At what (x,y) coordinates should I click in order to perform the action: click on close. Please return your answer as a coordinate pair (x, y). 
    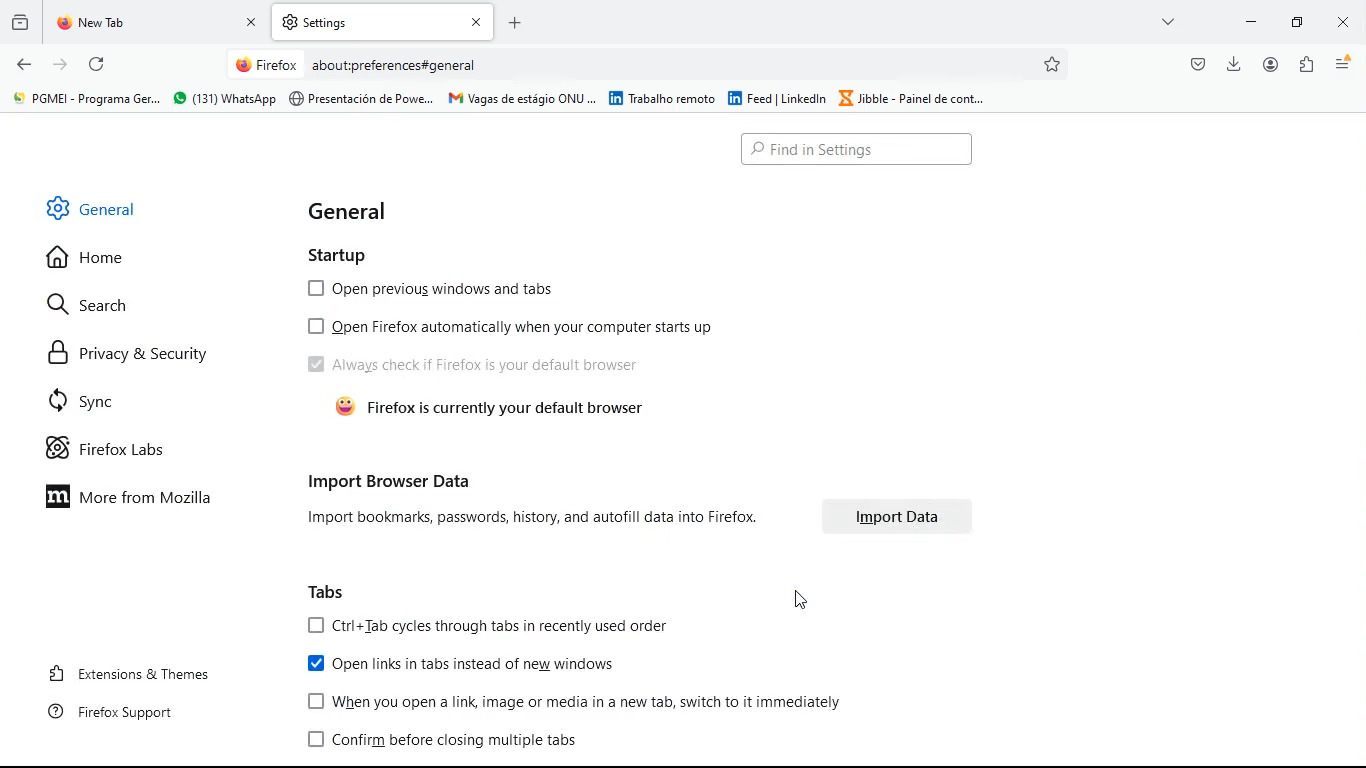
    Looking at the image, I should click on (1340, 25).